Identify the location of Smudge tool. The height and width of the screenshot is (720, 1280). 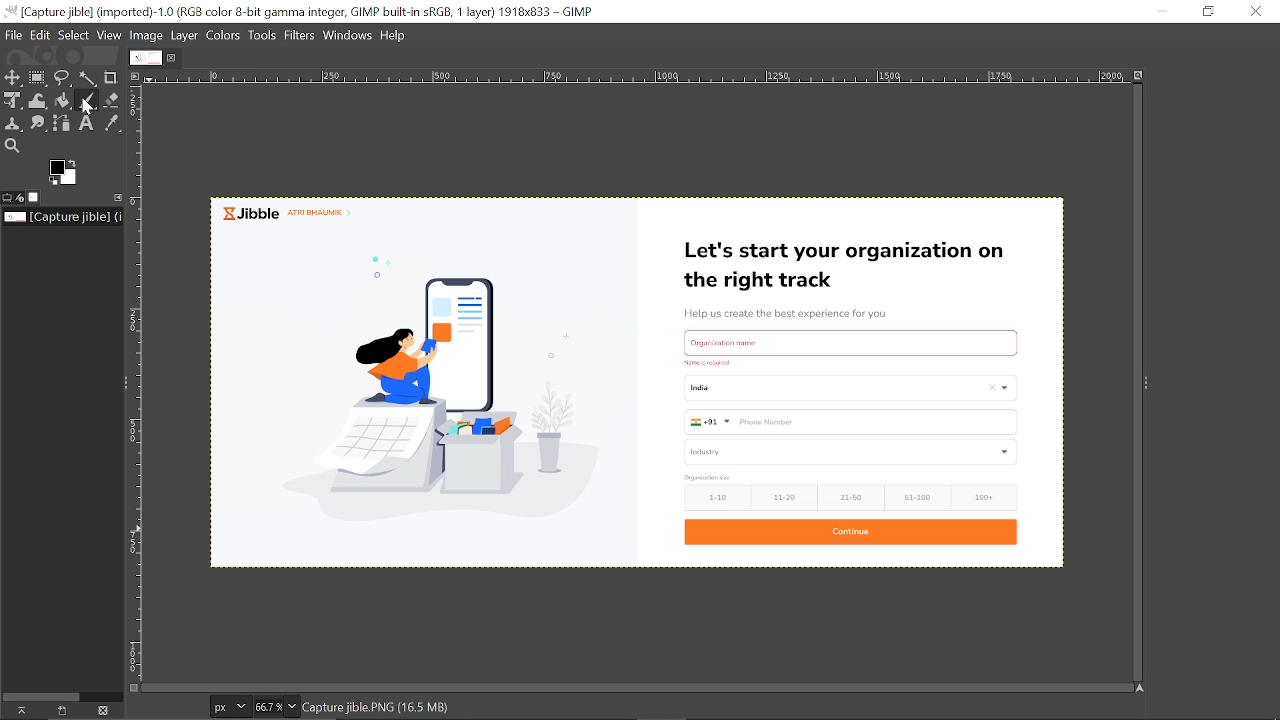
(40, 122).